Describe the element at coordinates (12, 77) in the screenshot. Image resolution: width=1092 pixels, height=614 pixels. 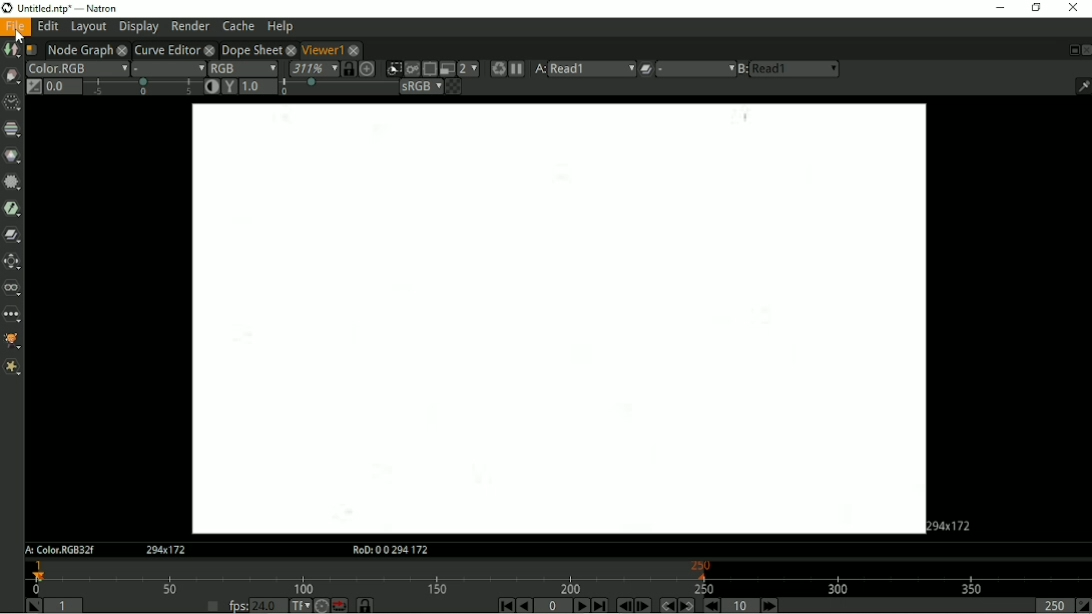
I see `Draw` at that location.